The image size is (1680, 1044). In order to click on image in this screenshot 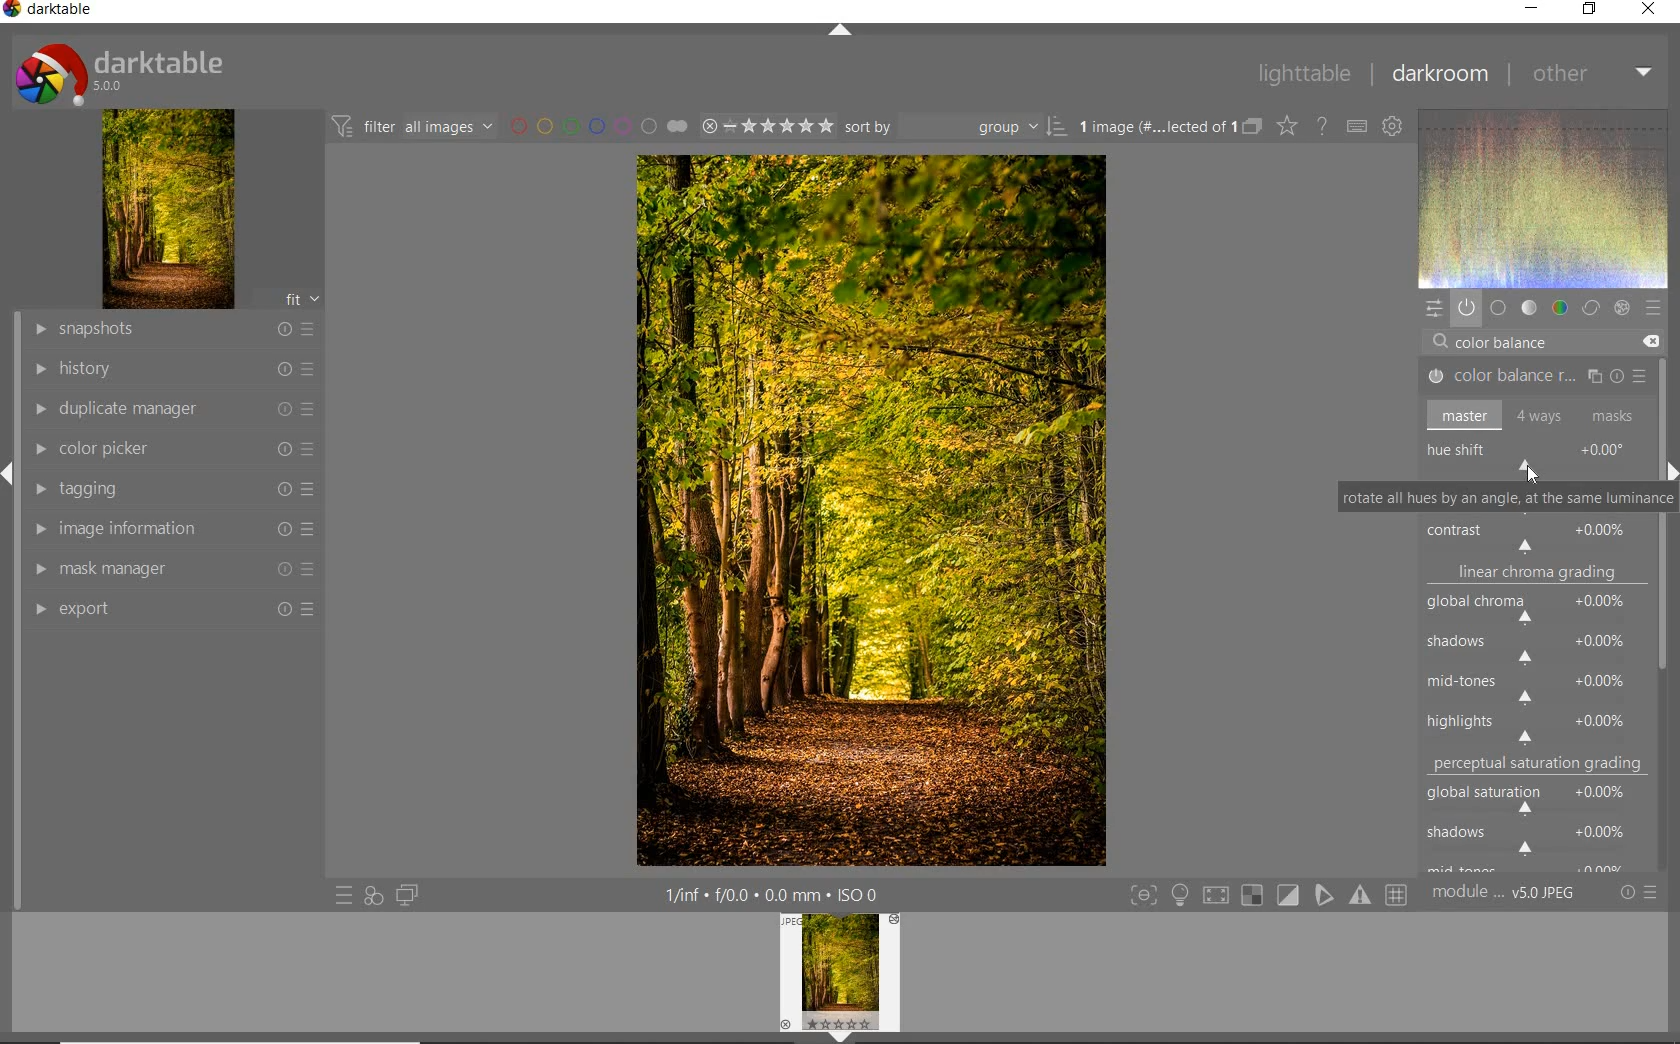, I will do `click(169, 209)`.